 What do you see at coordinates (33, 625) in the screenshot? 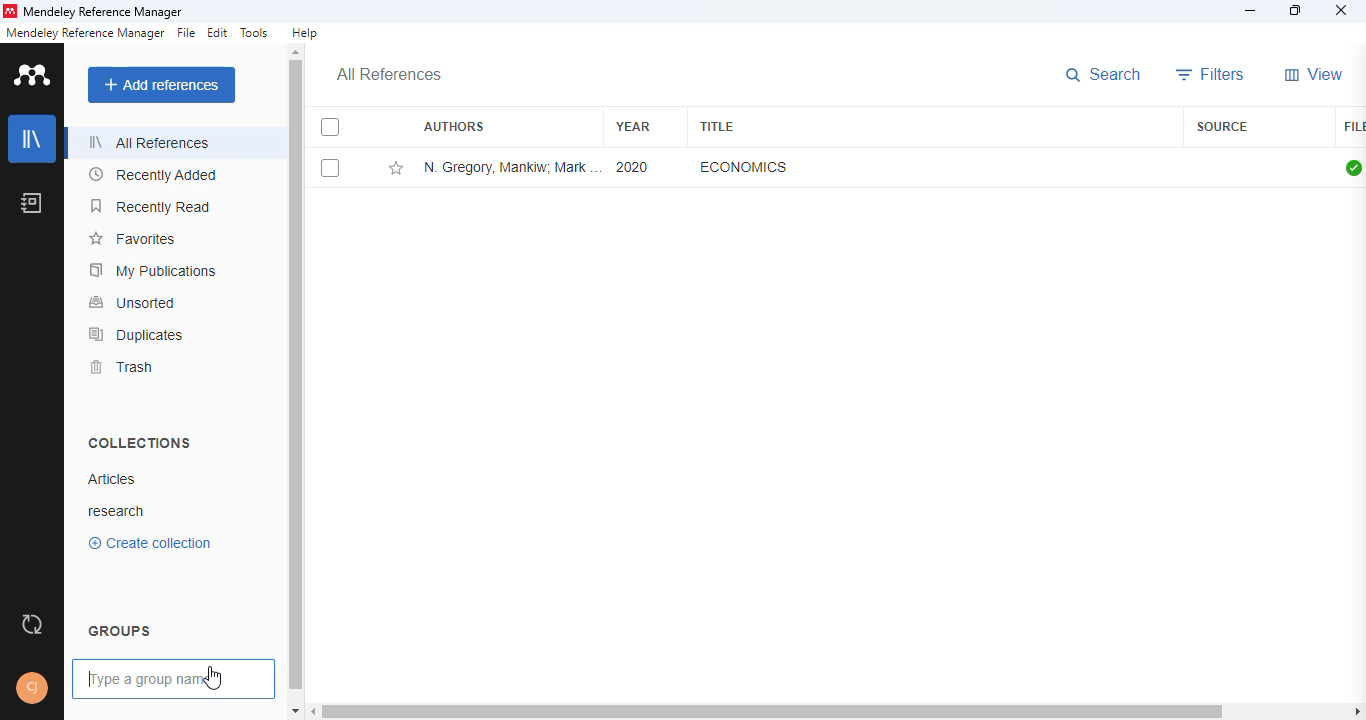
I see `sync` at bounding box center [33, 625].